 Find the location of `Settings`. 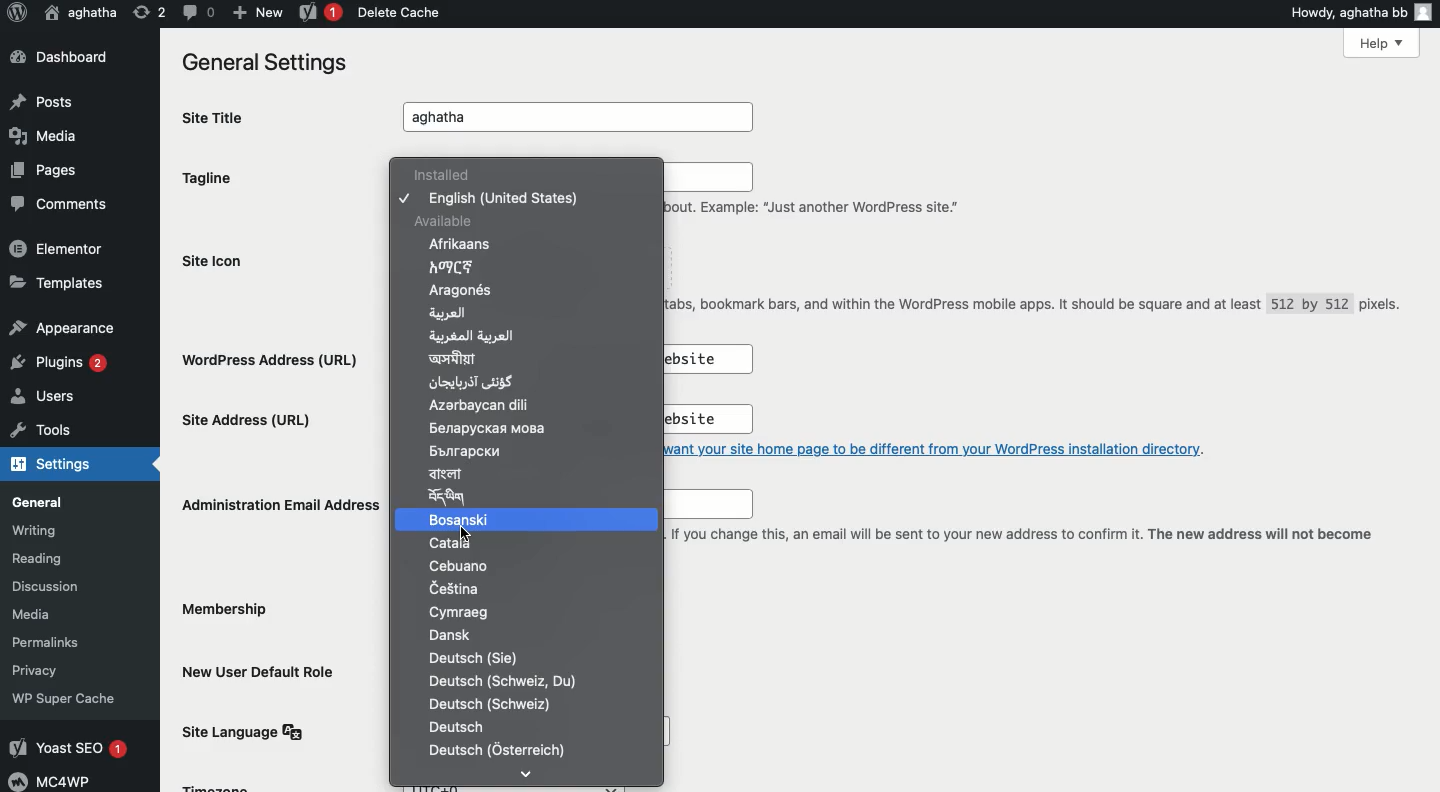

Settings is located at coordinates (49, 466).